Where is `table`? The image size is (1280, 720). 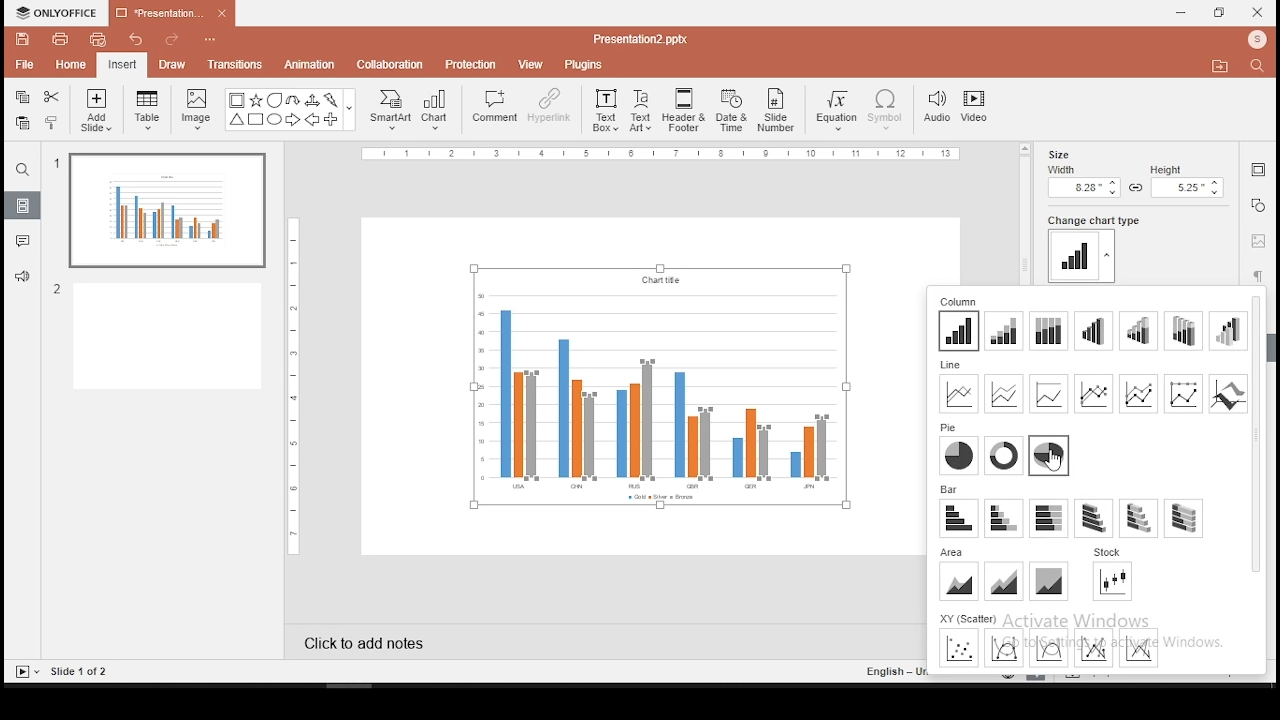 table is located at coordinates (150, 112).